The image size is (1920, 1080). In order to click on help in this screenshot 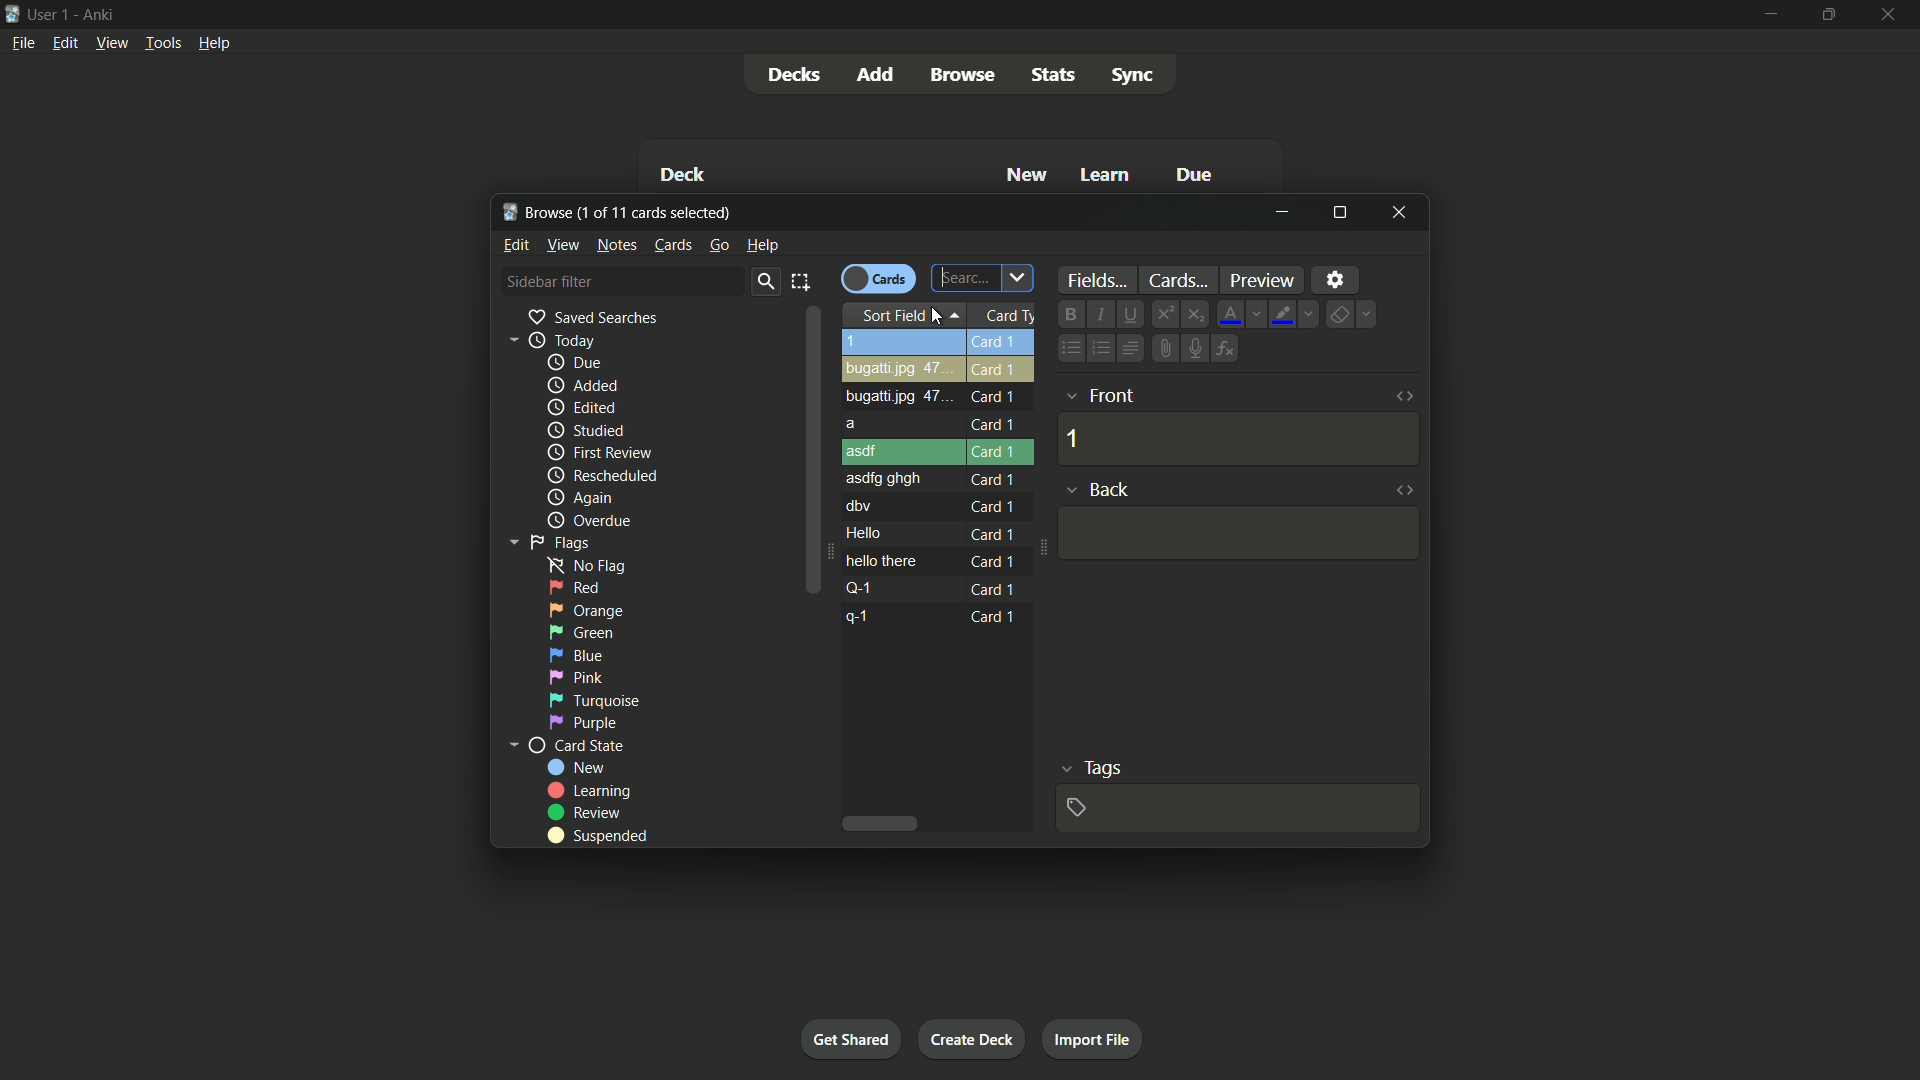, I will do `click(759, 246)`.